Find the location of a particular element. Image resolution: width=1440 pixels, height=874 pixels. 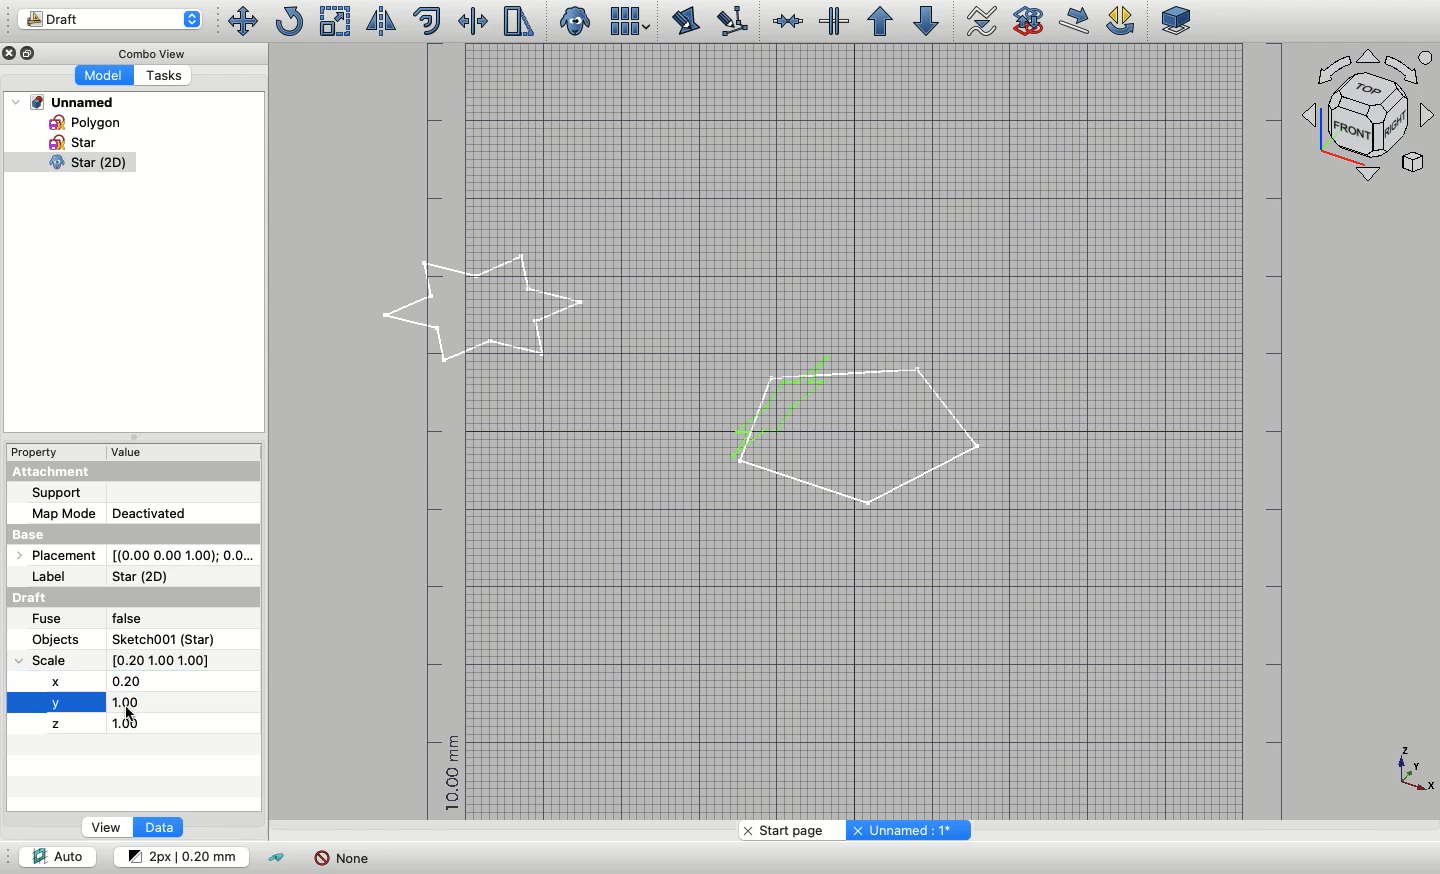

Draft to sketch is located at coordinates (1029, 19).